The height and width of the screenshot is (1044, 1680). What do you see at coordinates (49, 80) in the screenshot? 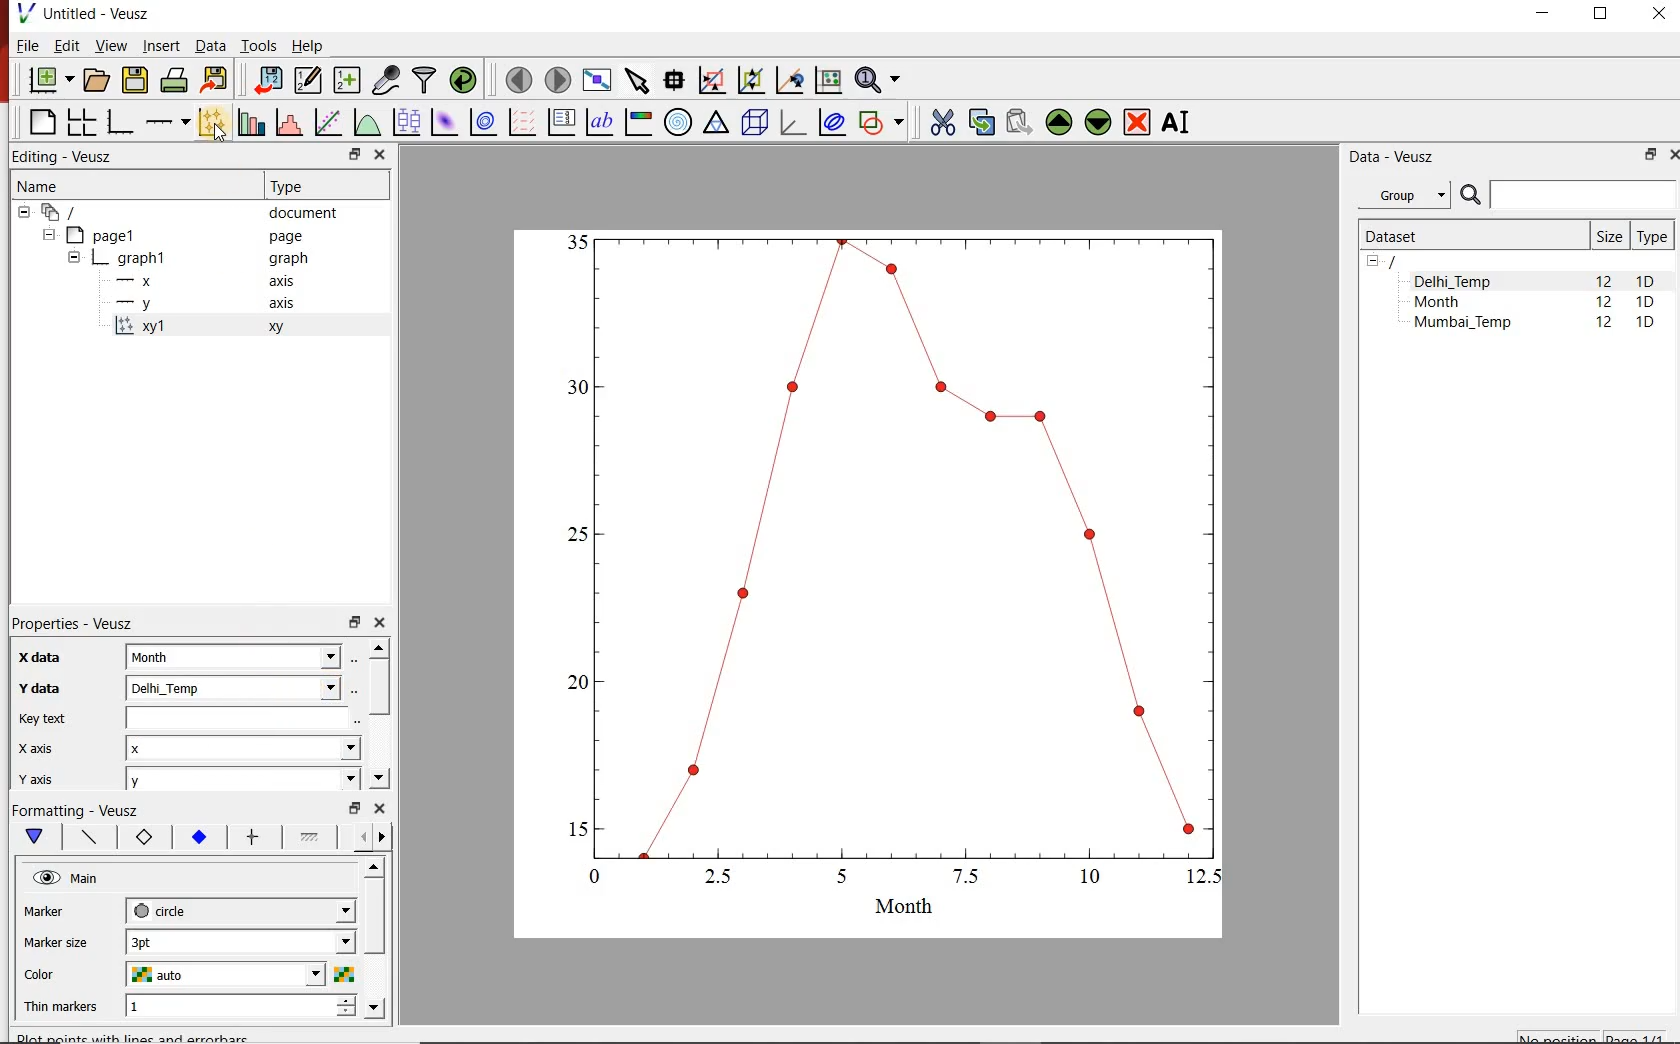
I see `new document` at bounding box center [49, 80].